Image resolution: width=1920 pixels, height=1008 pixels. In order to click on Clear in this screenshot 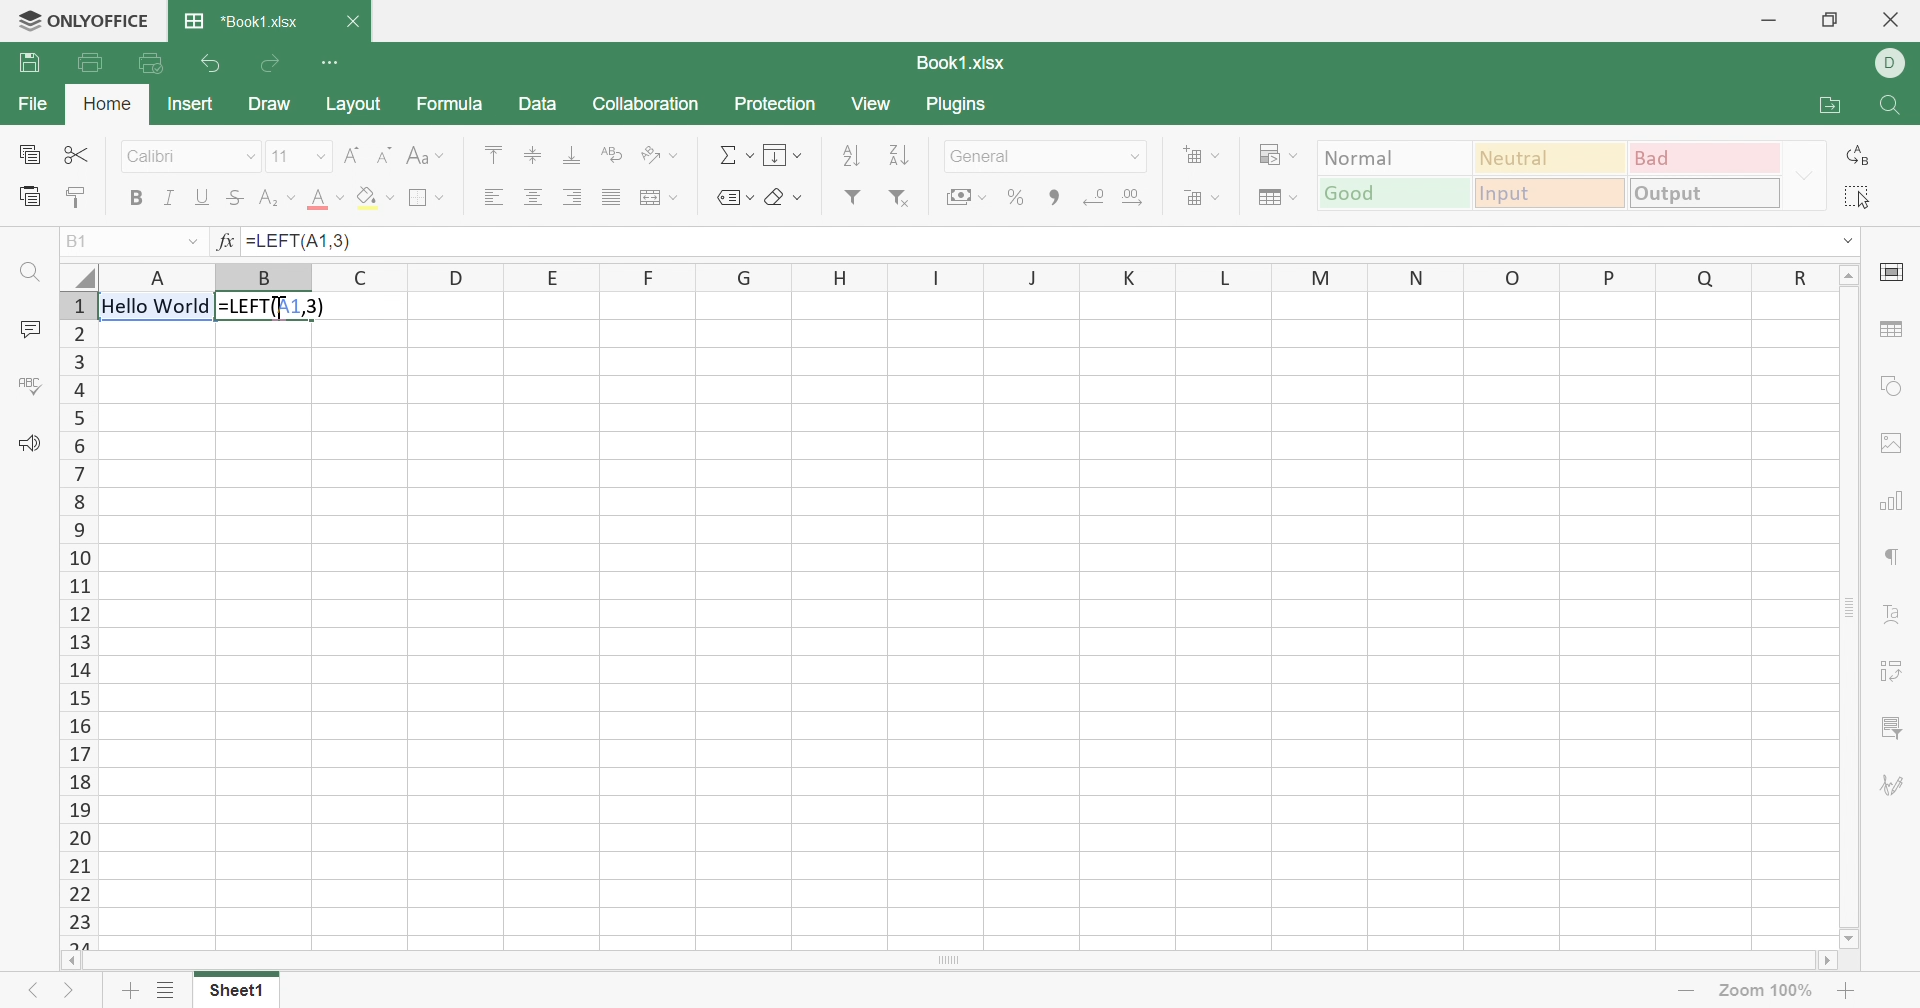, I will do `click(787, 197)`.